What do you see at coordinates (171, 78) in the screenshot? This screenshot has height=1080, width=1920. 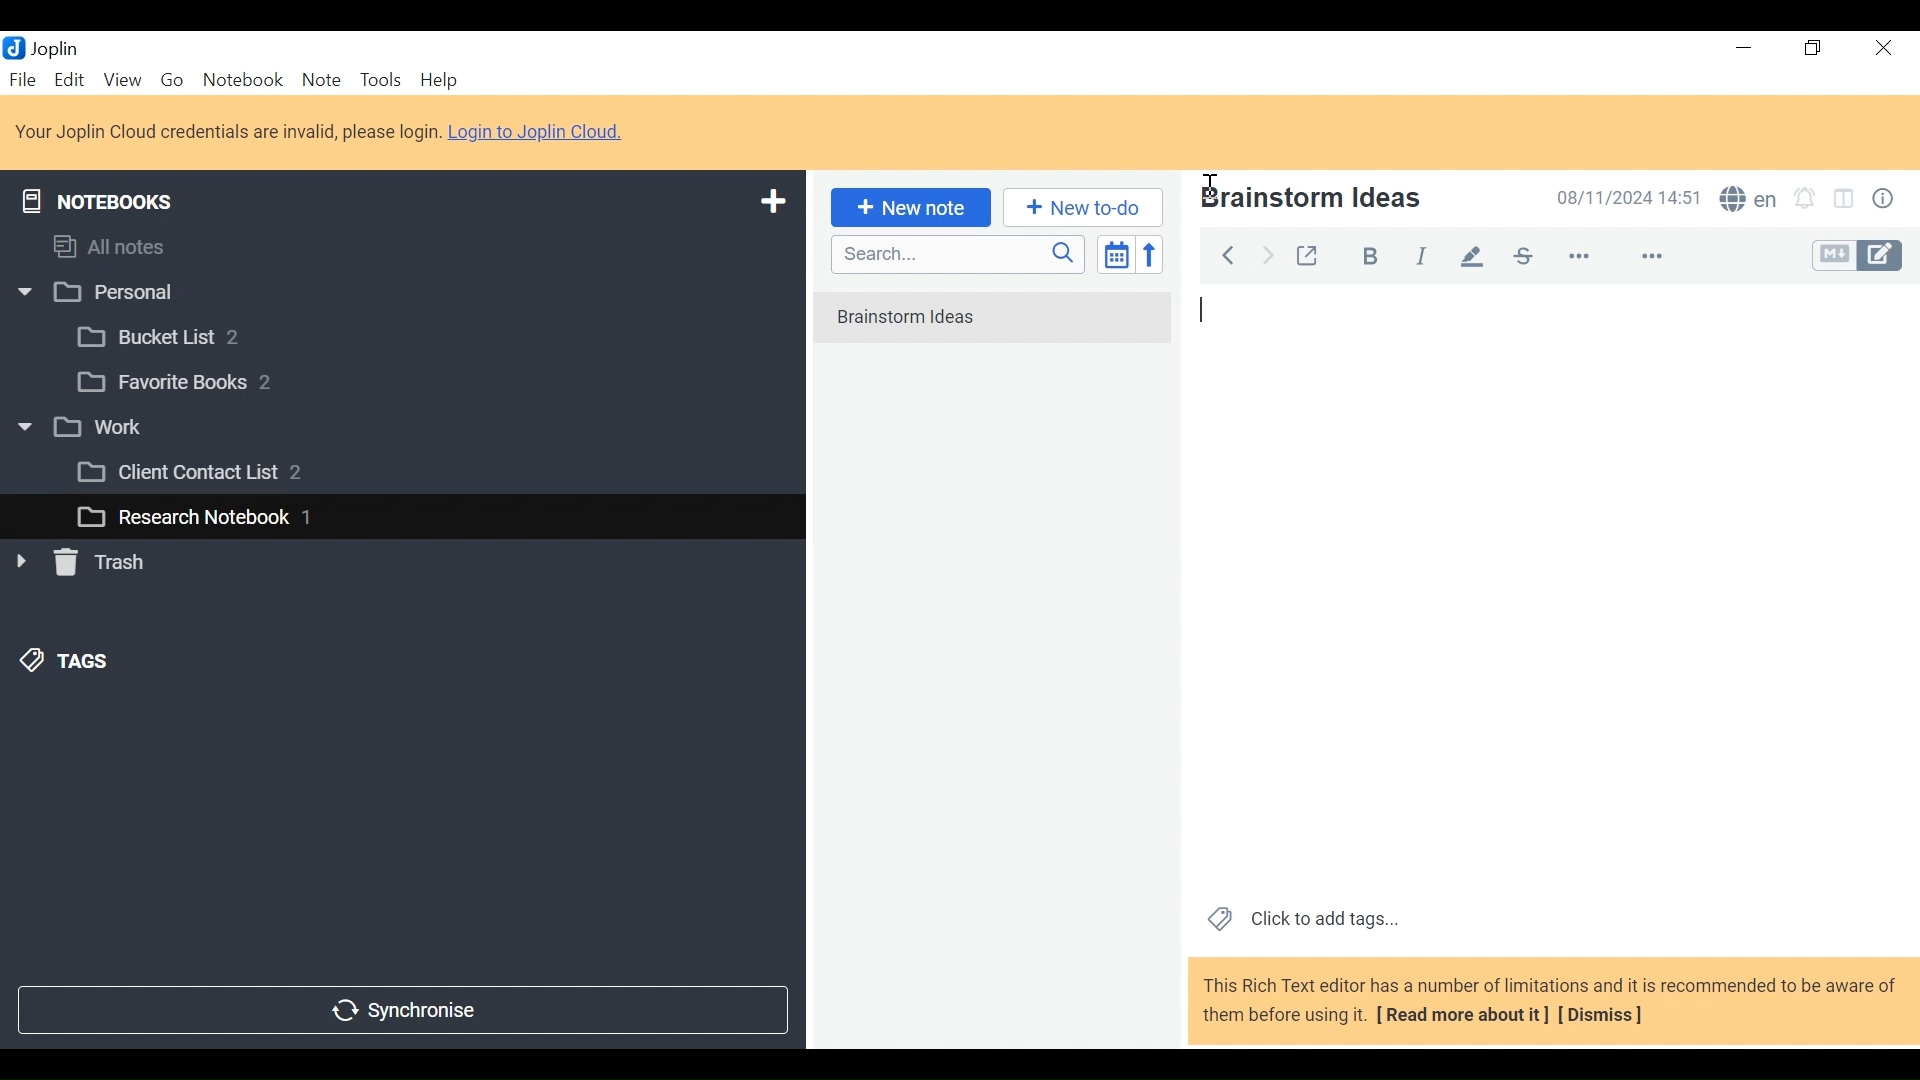 I see `Go` at bounding box center [171, 78].